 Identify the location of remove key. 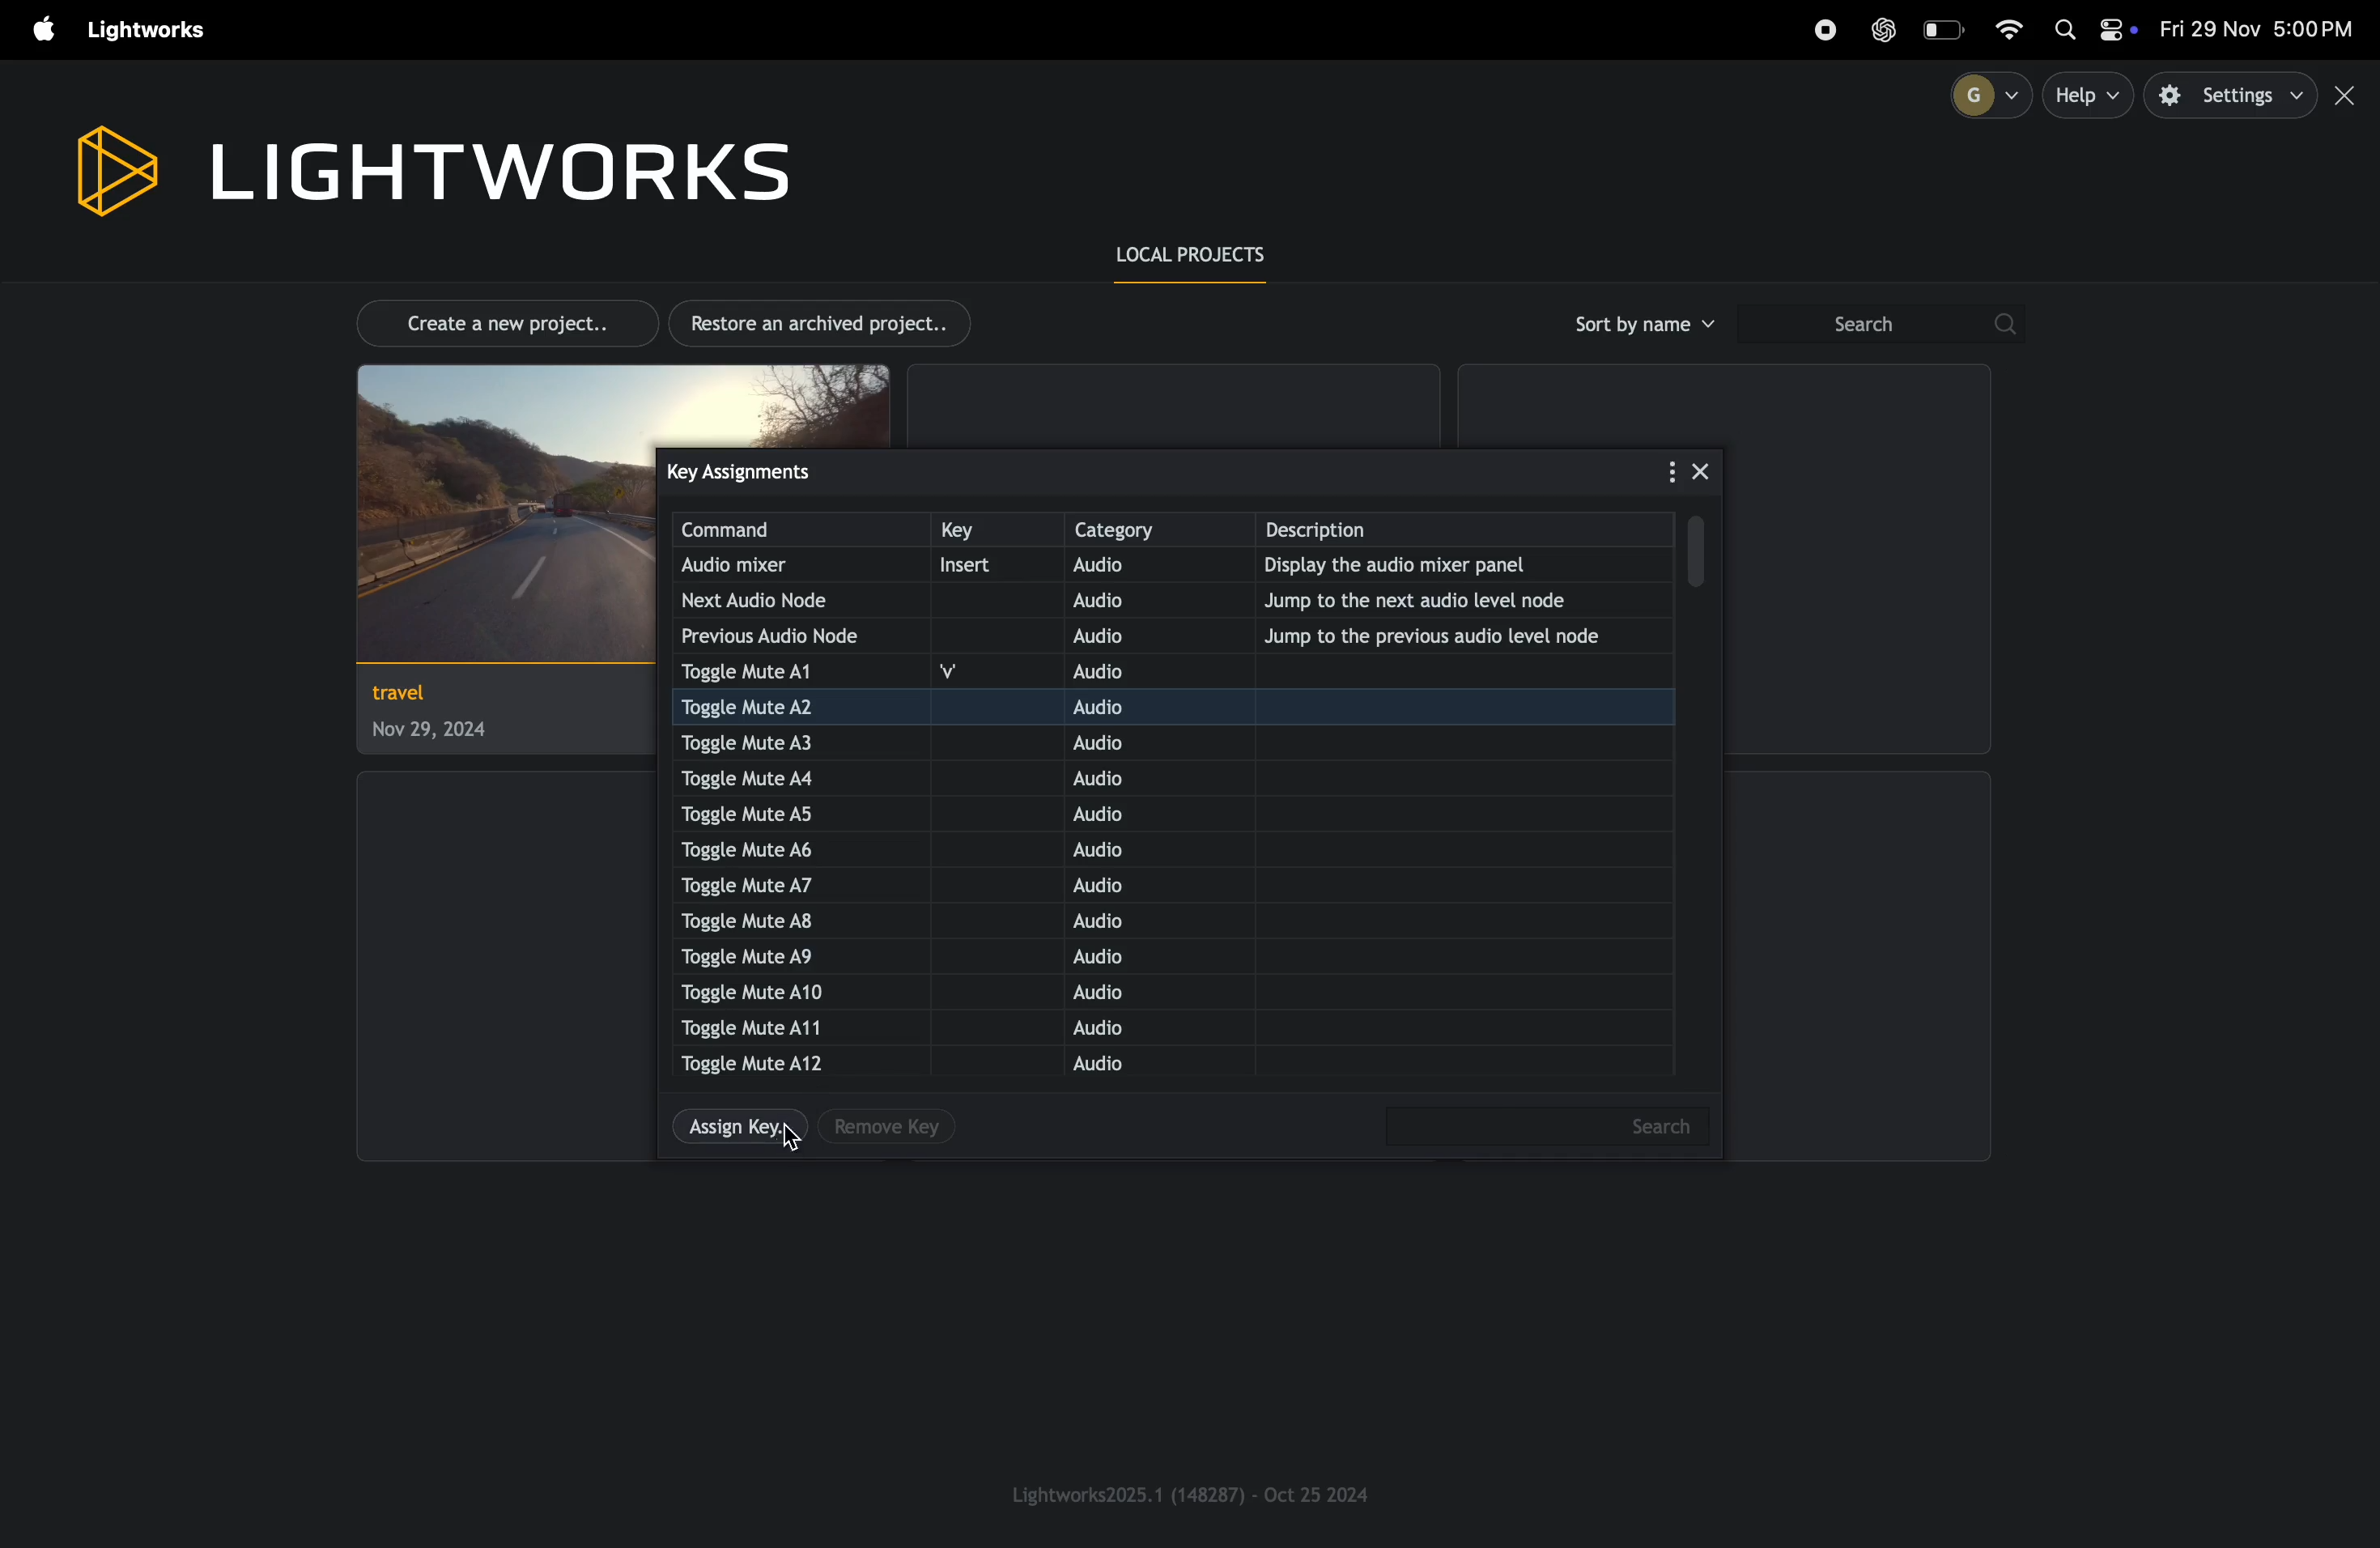
(889, 1128).